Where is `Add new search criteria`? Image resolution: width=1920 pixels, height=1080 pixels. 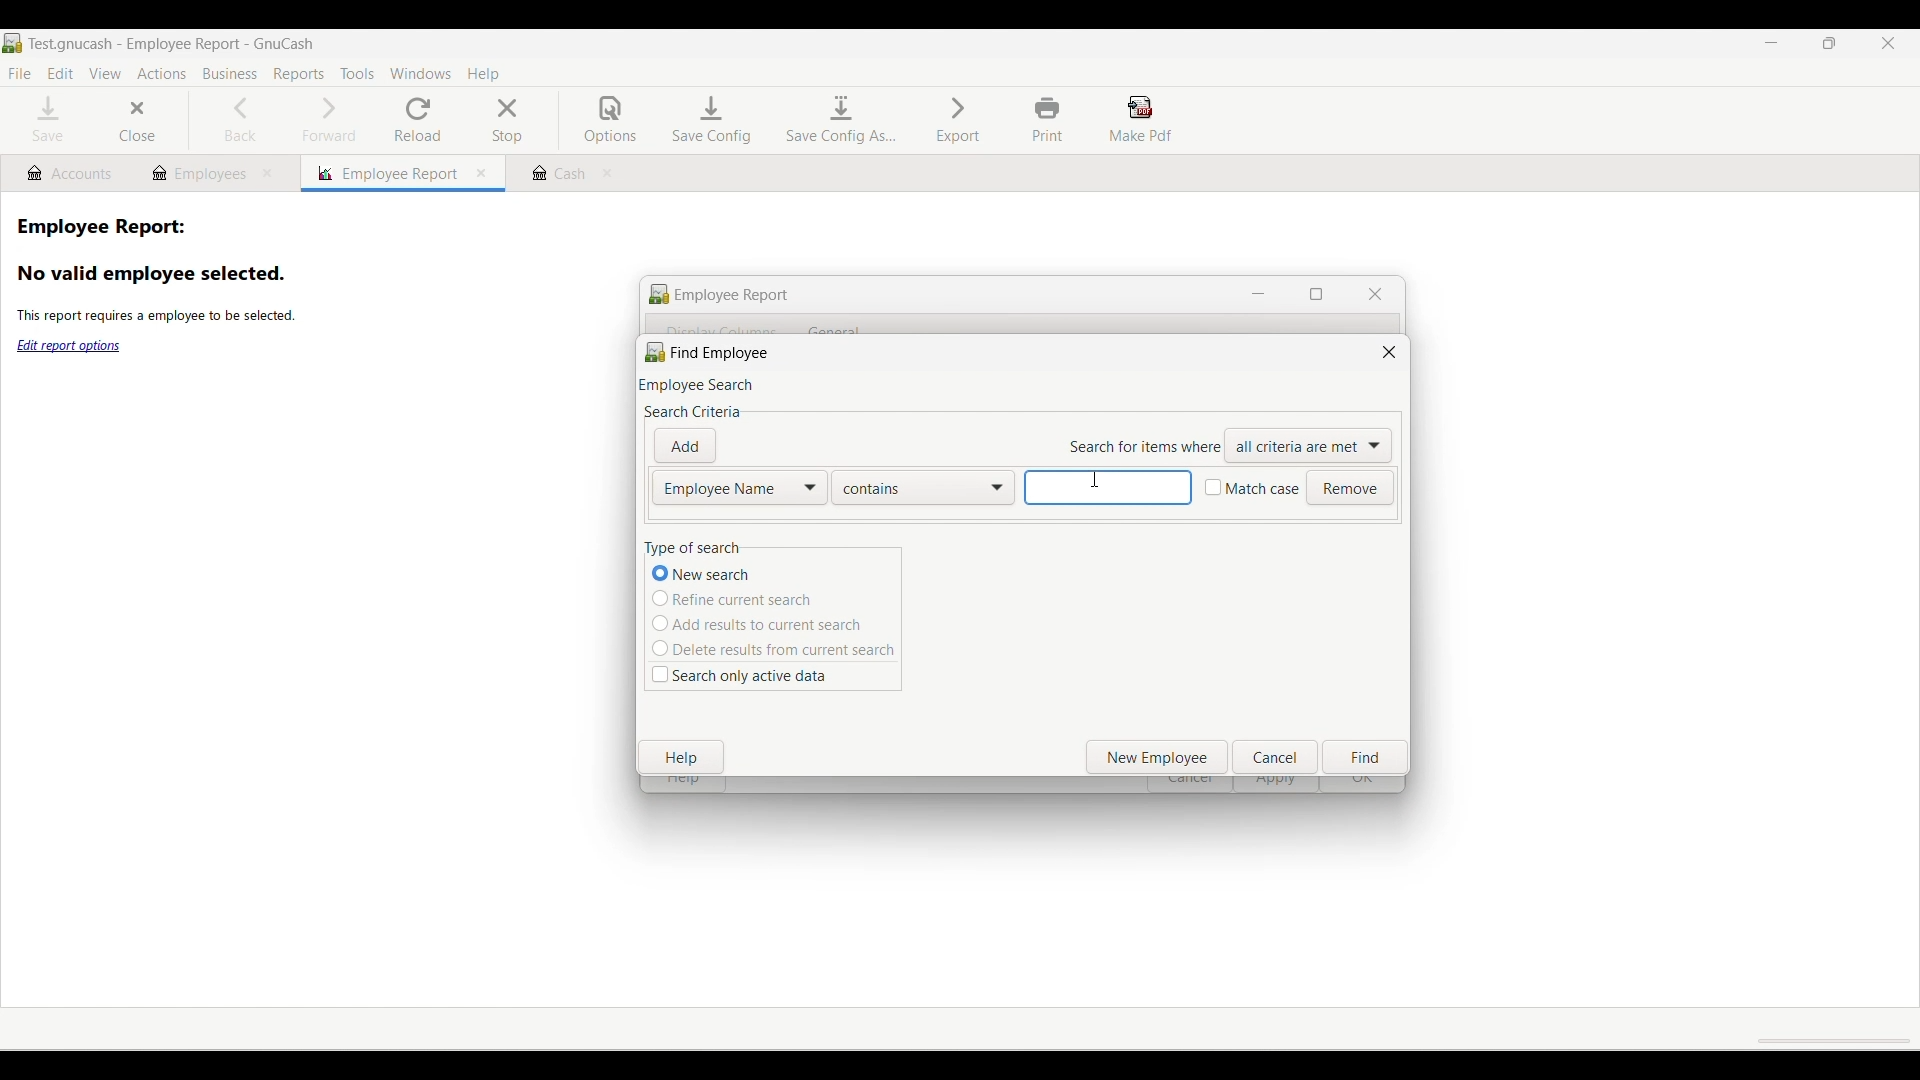
Add new search criteria is located at coordinates (685, 446).